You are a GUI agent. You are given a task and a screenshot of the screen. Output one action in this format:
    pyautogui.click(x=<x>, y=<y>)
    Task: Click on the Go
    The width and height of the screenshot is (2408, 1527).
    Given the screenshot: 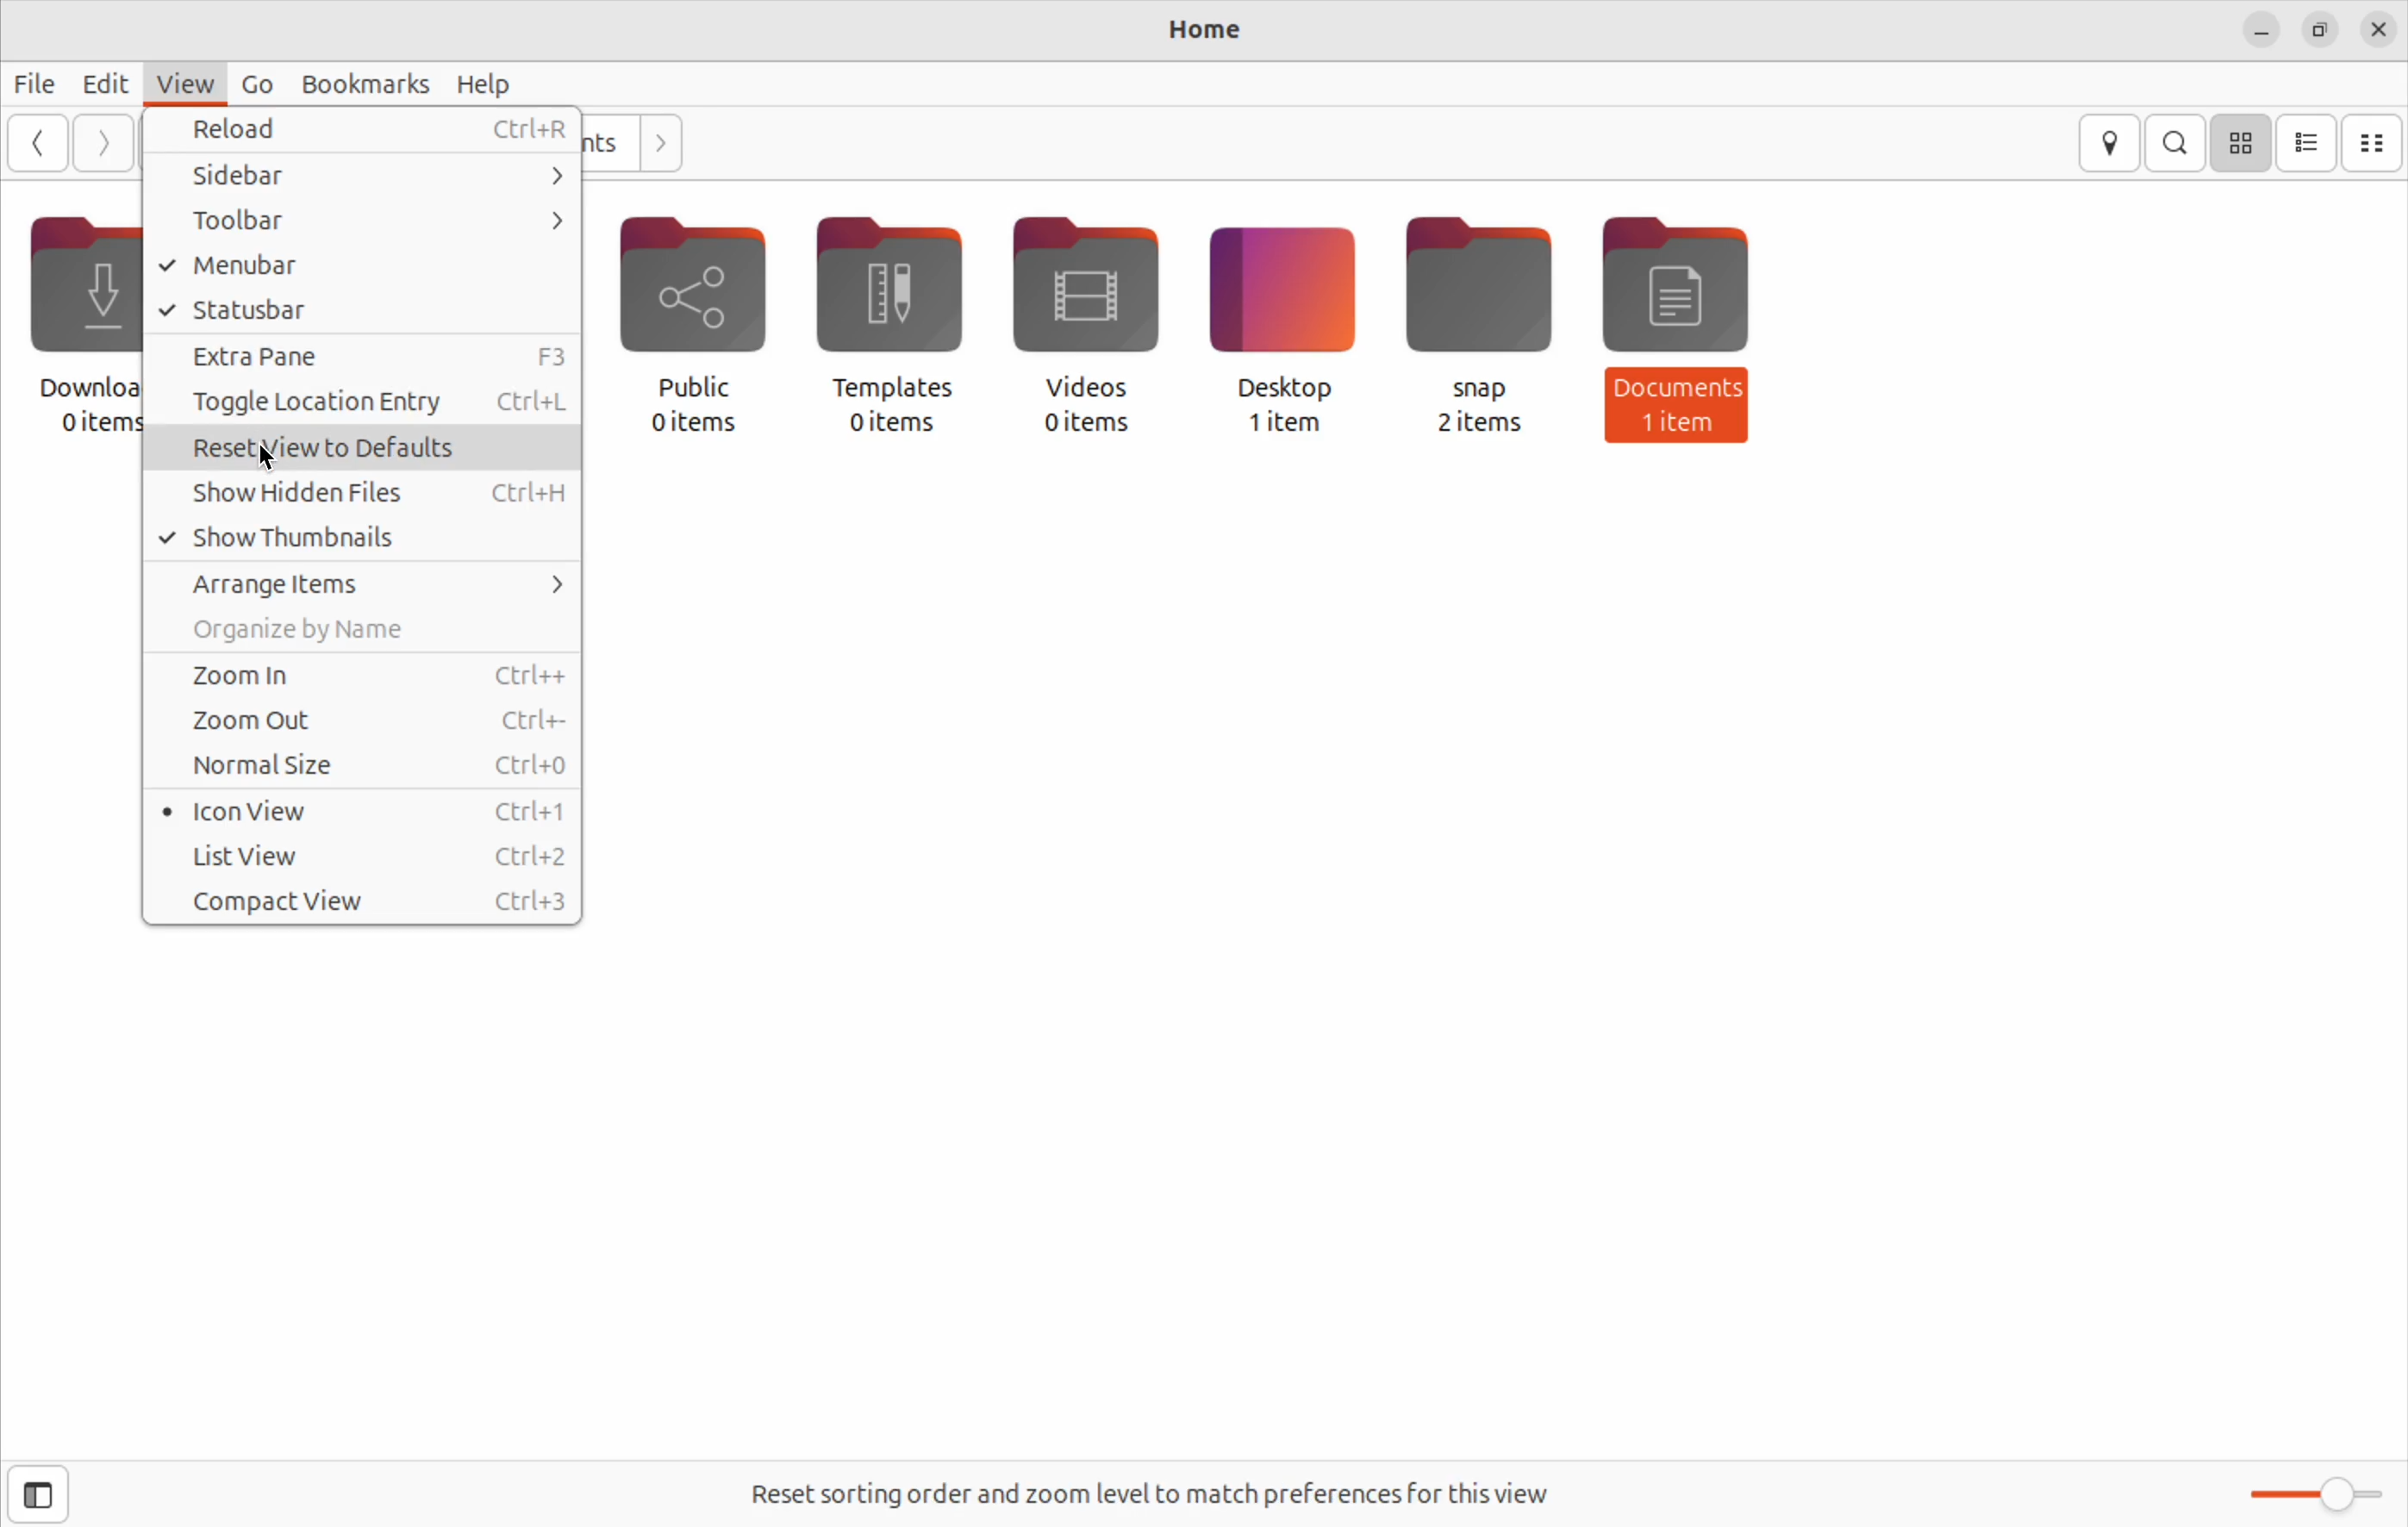 What is the action you would take?
    pyautogui.click(x=264, y=81)
    